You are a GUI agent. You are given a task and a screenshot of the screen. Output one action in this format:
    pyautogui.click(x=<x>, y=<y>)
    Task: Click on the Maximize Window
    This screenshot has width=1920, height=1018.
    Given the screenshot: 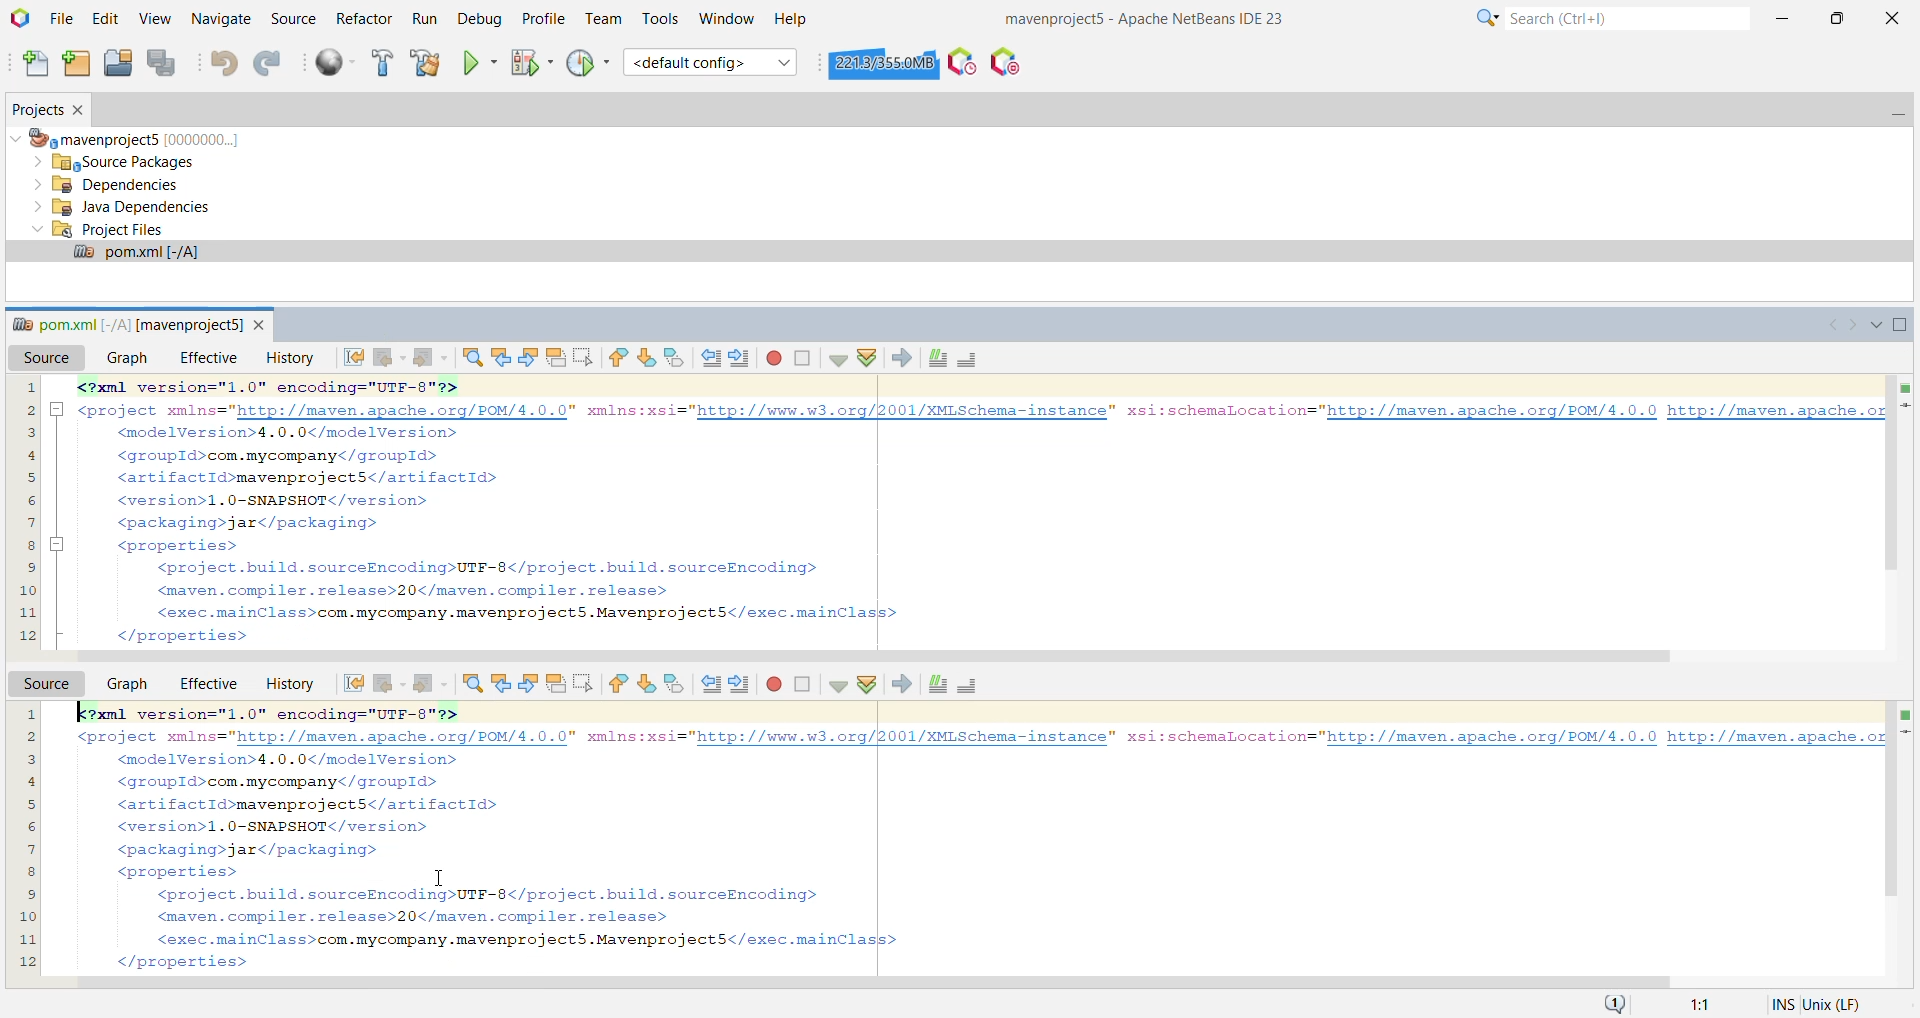 What is the action you would take?
    pyautogui.click(x=1902, y=326)
    